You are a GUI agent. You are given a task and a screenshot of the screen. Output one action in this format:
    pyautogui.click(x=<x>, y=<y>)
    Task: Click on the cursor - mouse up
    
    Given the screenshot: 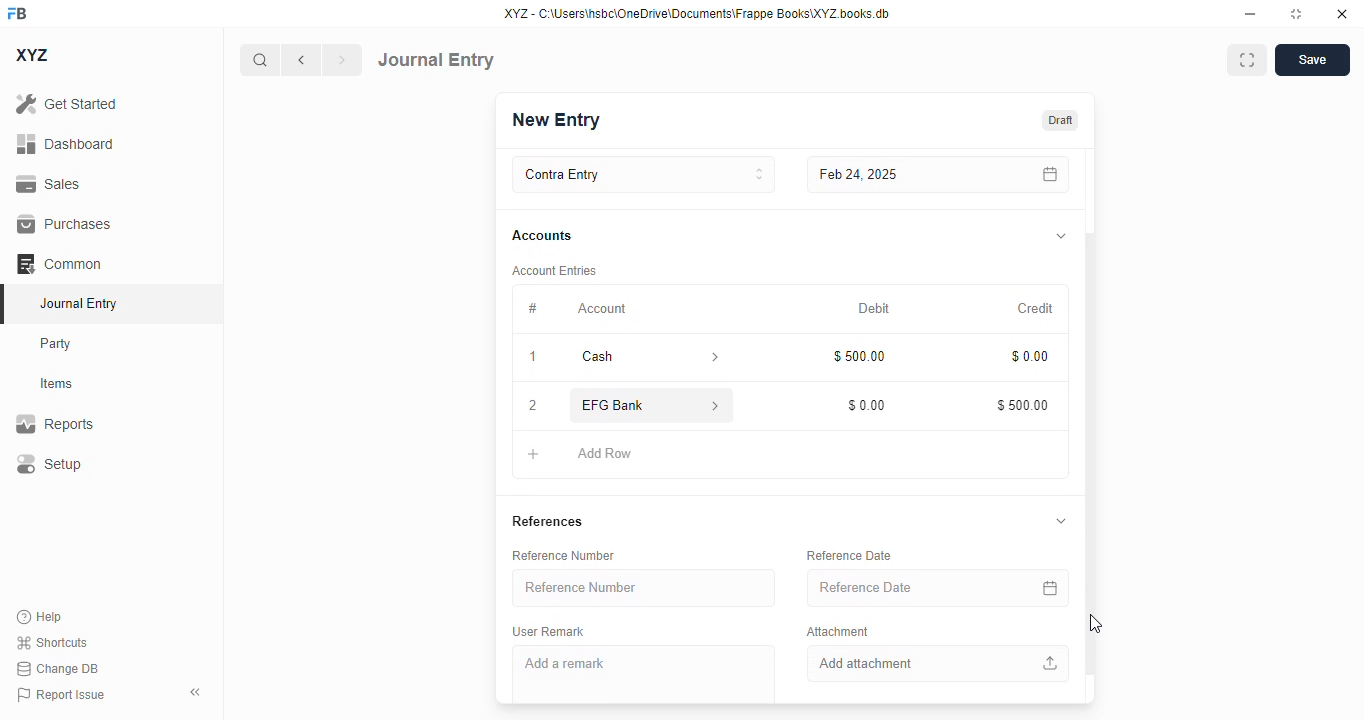 What is the action you would take?
    pyautogui.click(x=1097, y=624)
    